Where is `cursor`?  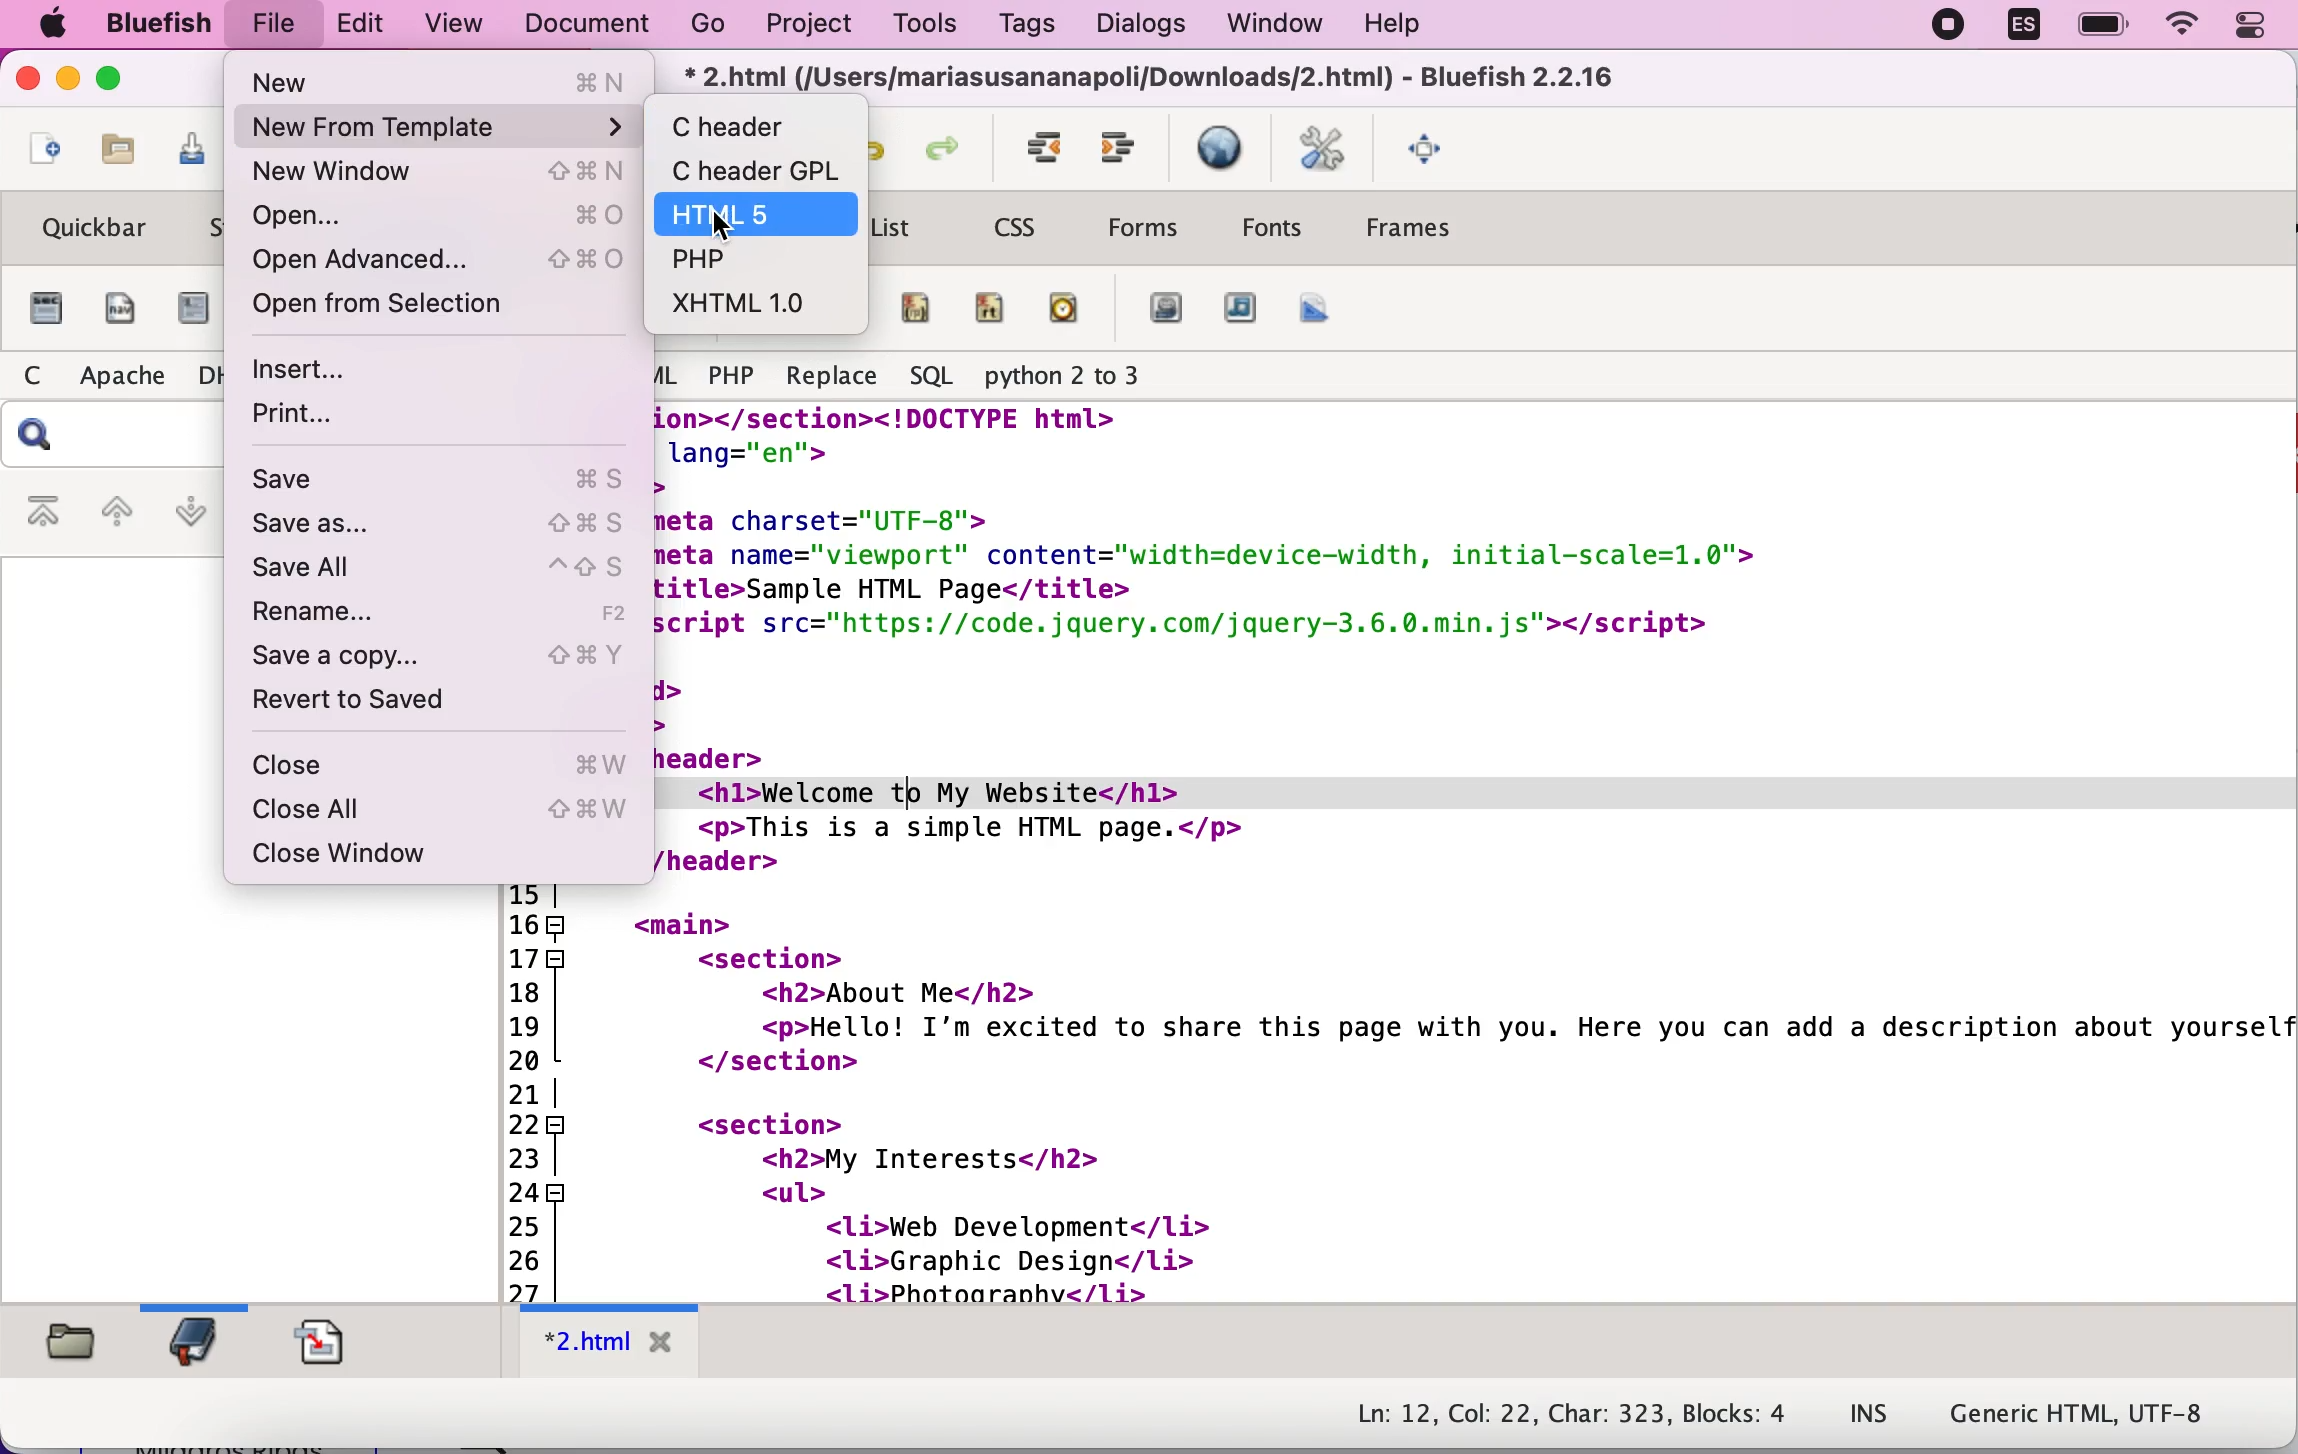 cursor is located at coordinates (714, 223).